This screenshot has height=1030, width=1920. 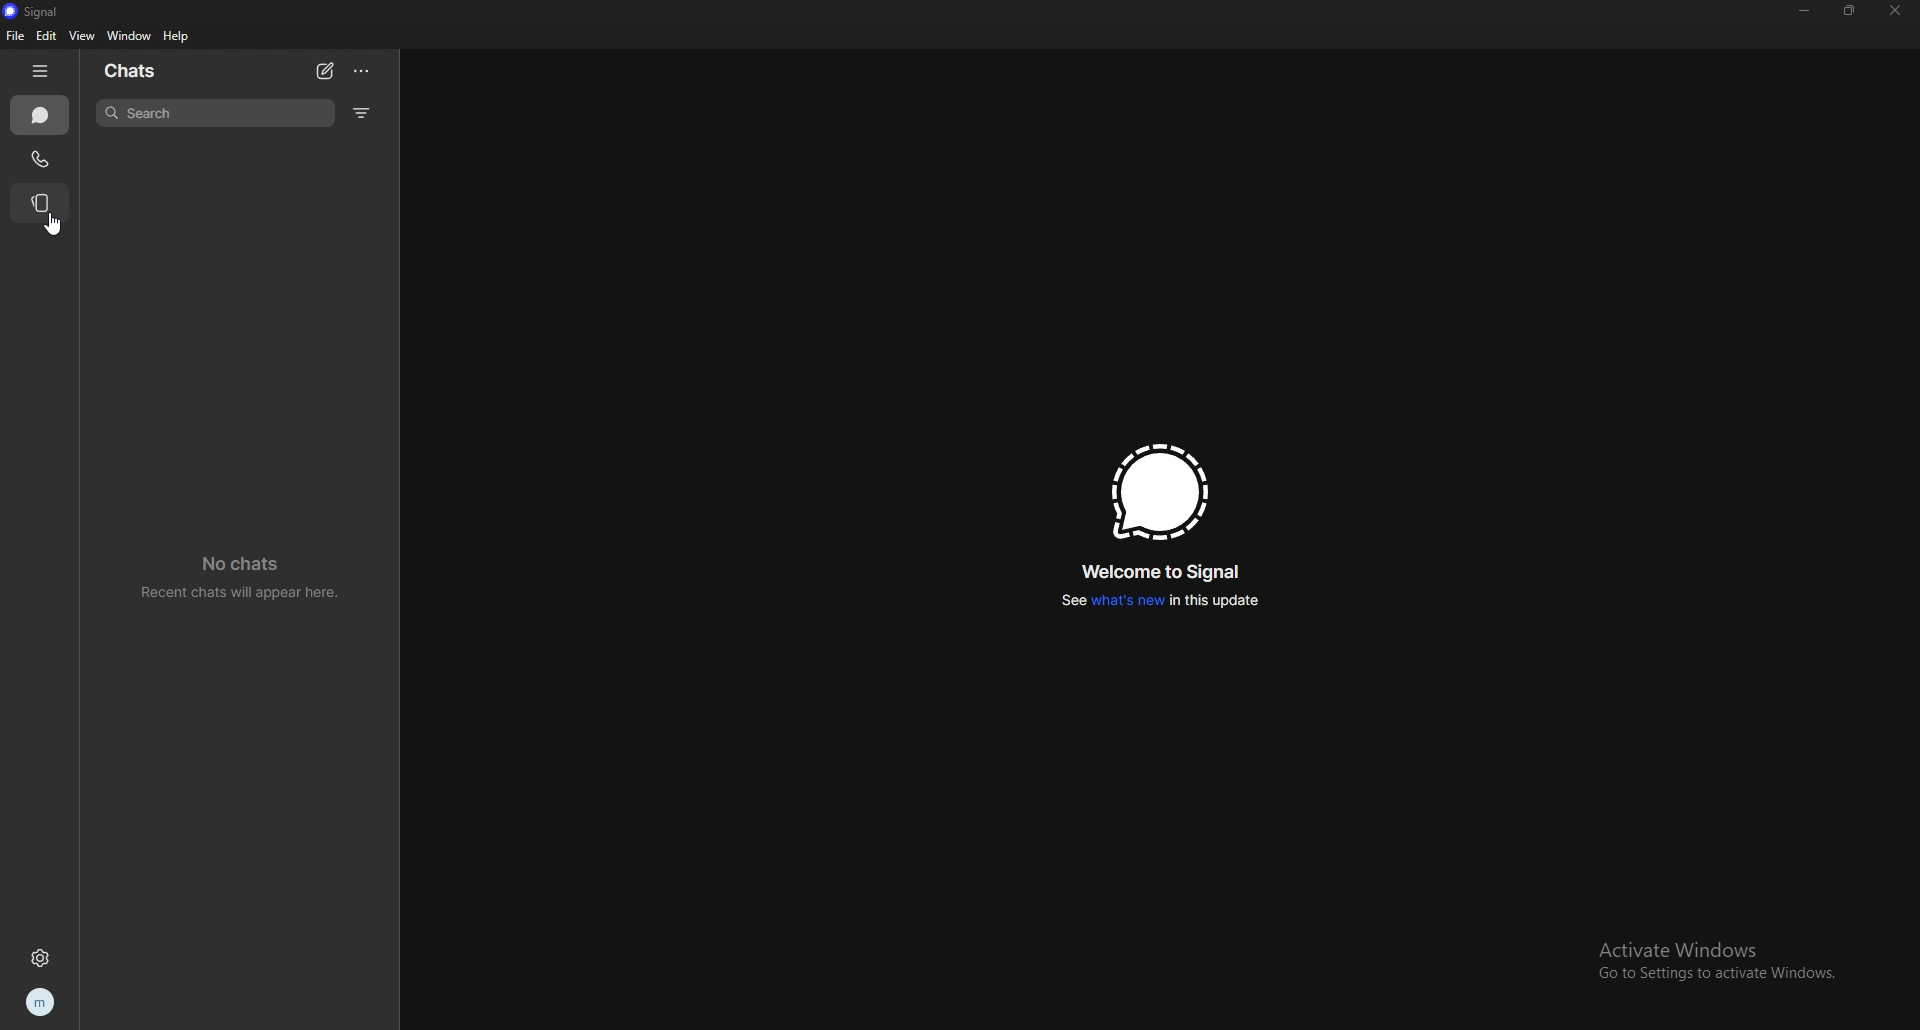 What do you see at coordinates (42, 999) in the screenshot?
I see `profile` at bounding box center [42, 999].